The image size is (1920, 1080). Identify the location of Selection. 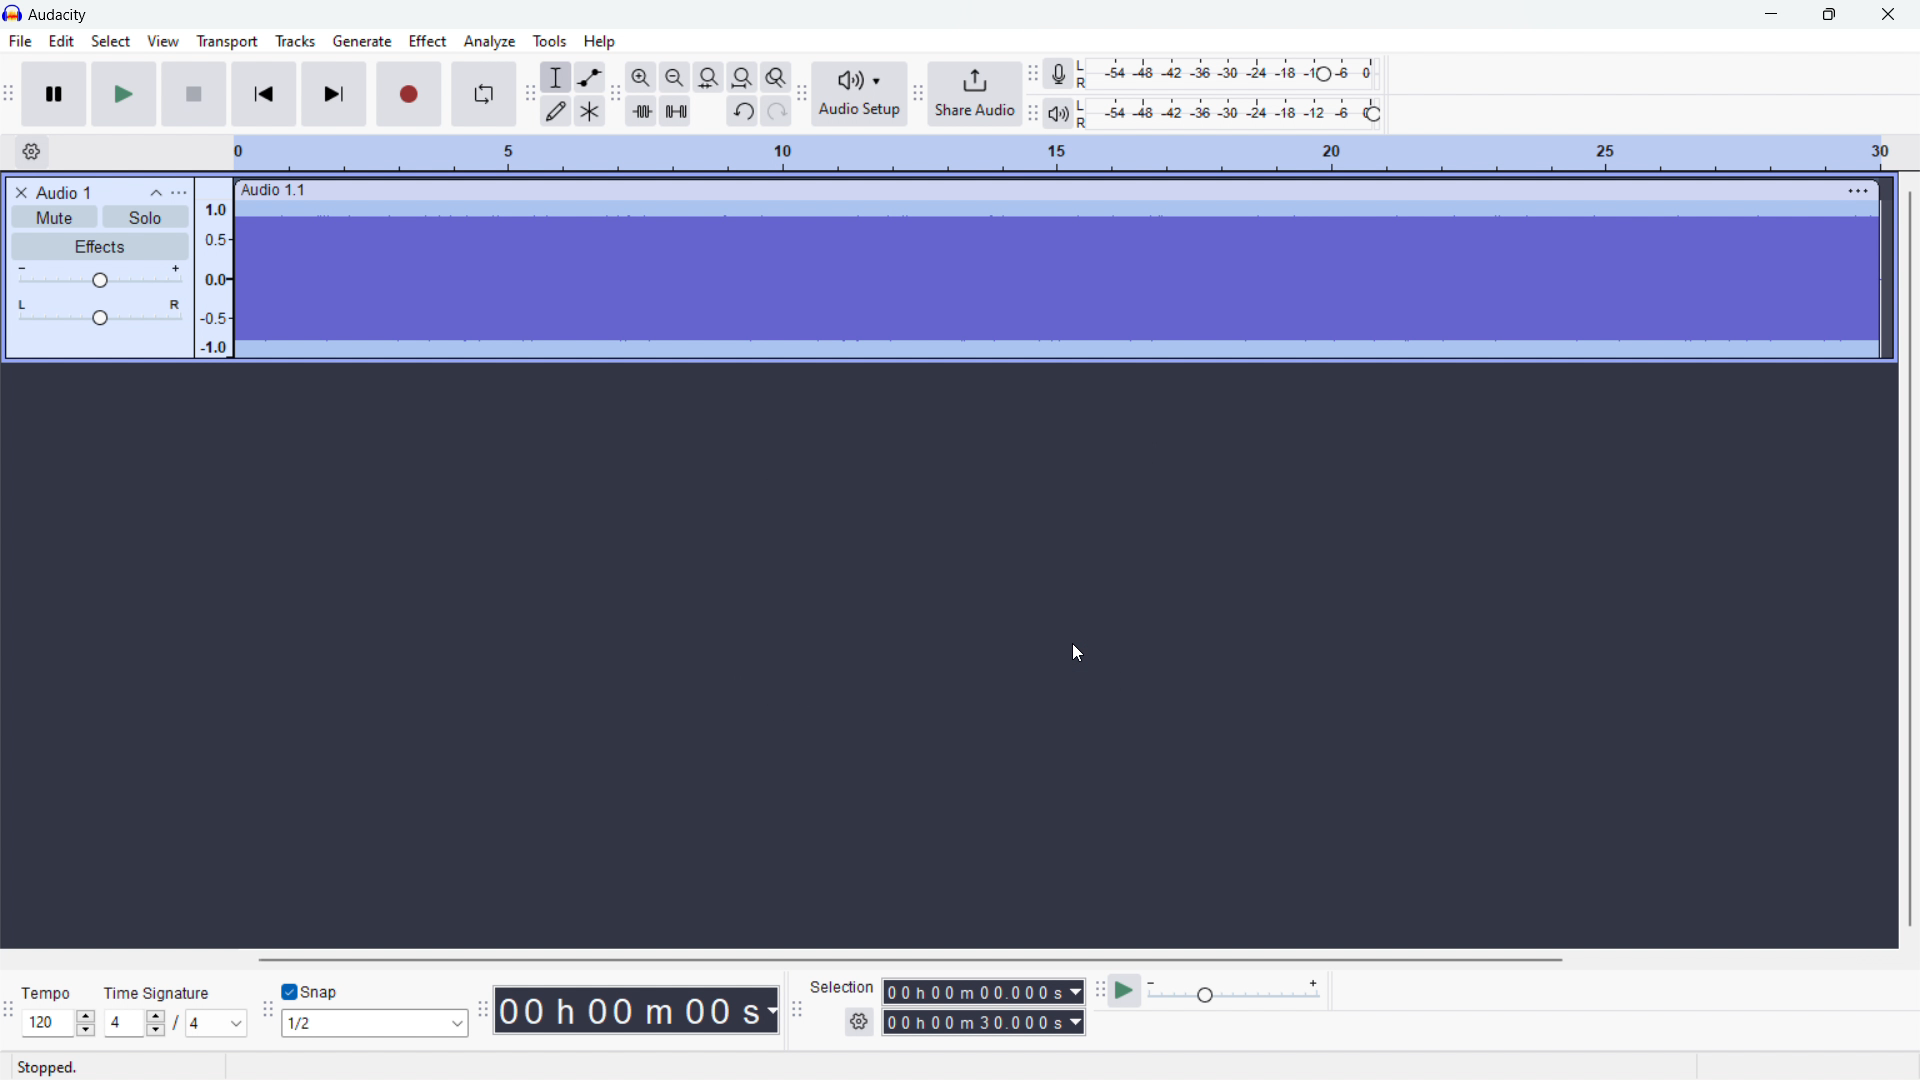
(843, 989).